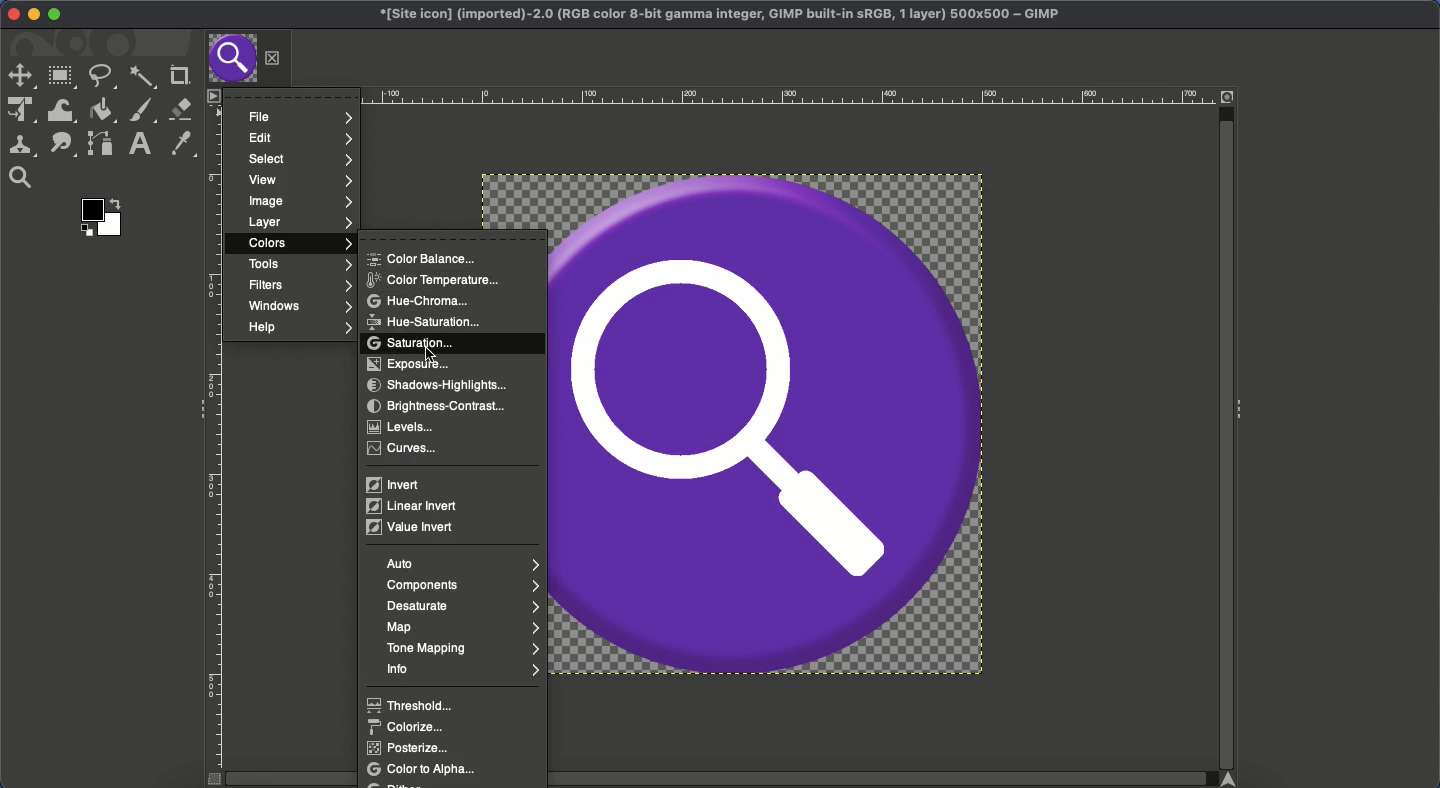 The width and height of the screenshot is (1440, 788). What do you see at coordinates (299, 244) in the screenshot?
I see `Colors` at bounding box center [299, 244].